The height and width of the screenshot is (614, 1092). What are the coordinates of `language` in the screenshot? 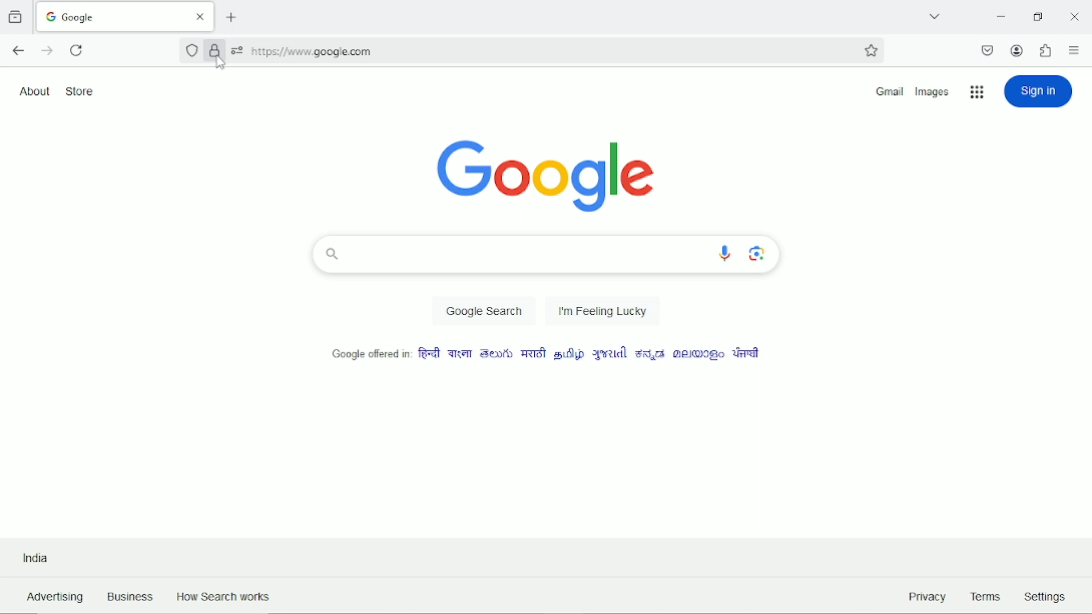 It's located at (428, 353).